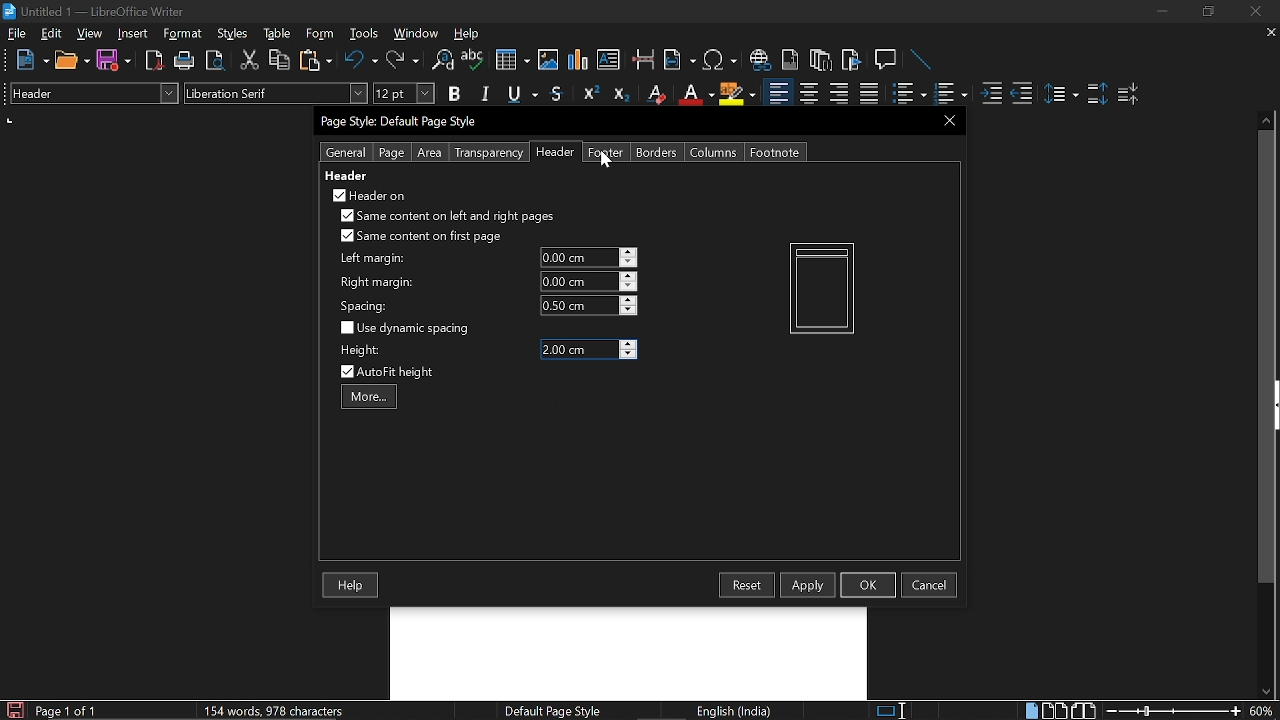 The height and width of the screenshot is (720, 1280). Describe the element at coordinates (778, 94) in the screenshot. I see `Align left` at that location.